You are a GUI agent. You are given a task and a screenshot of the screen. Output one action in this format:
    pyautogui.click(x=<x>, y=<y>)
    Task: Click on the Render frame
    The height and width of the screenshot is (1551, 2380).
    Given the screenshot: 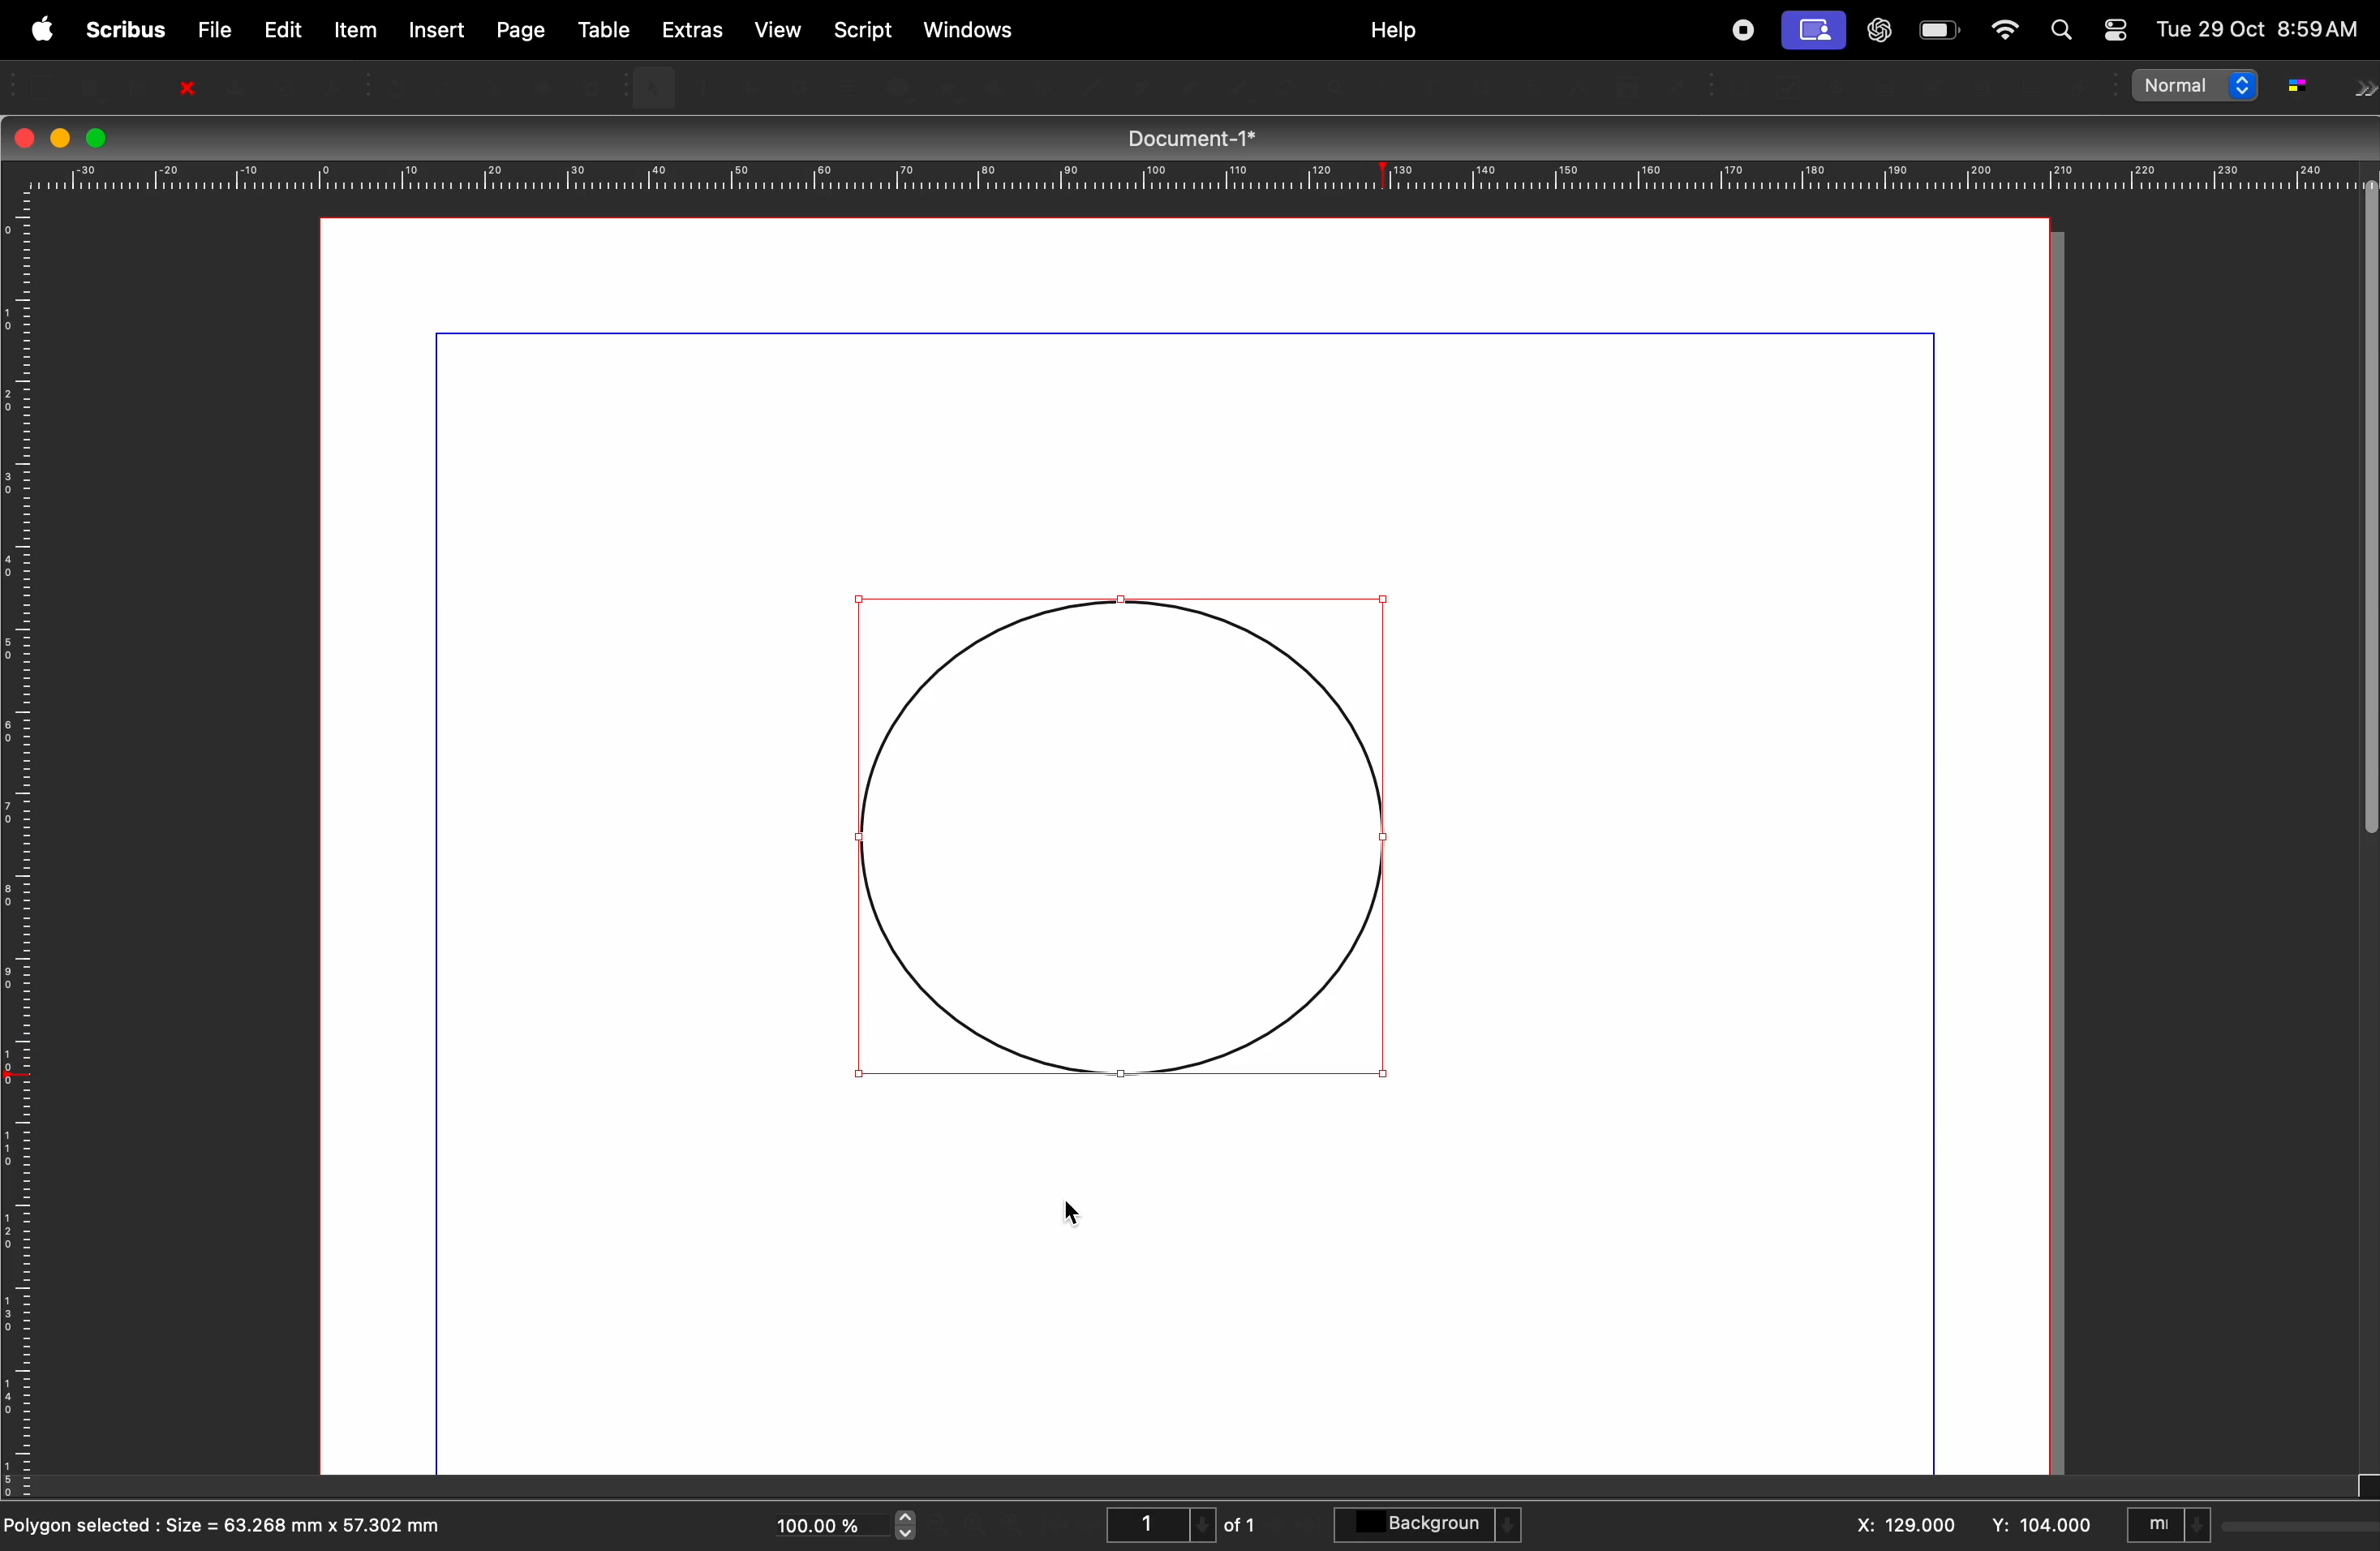 What is the action you would take?
    pyautogui.click(x=796, y=85)
    